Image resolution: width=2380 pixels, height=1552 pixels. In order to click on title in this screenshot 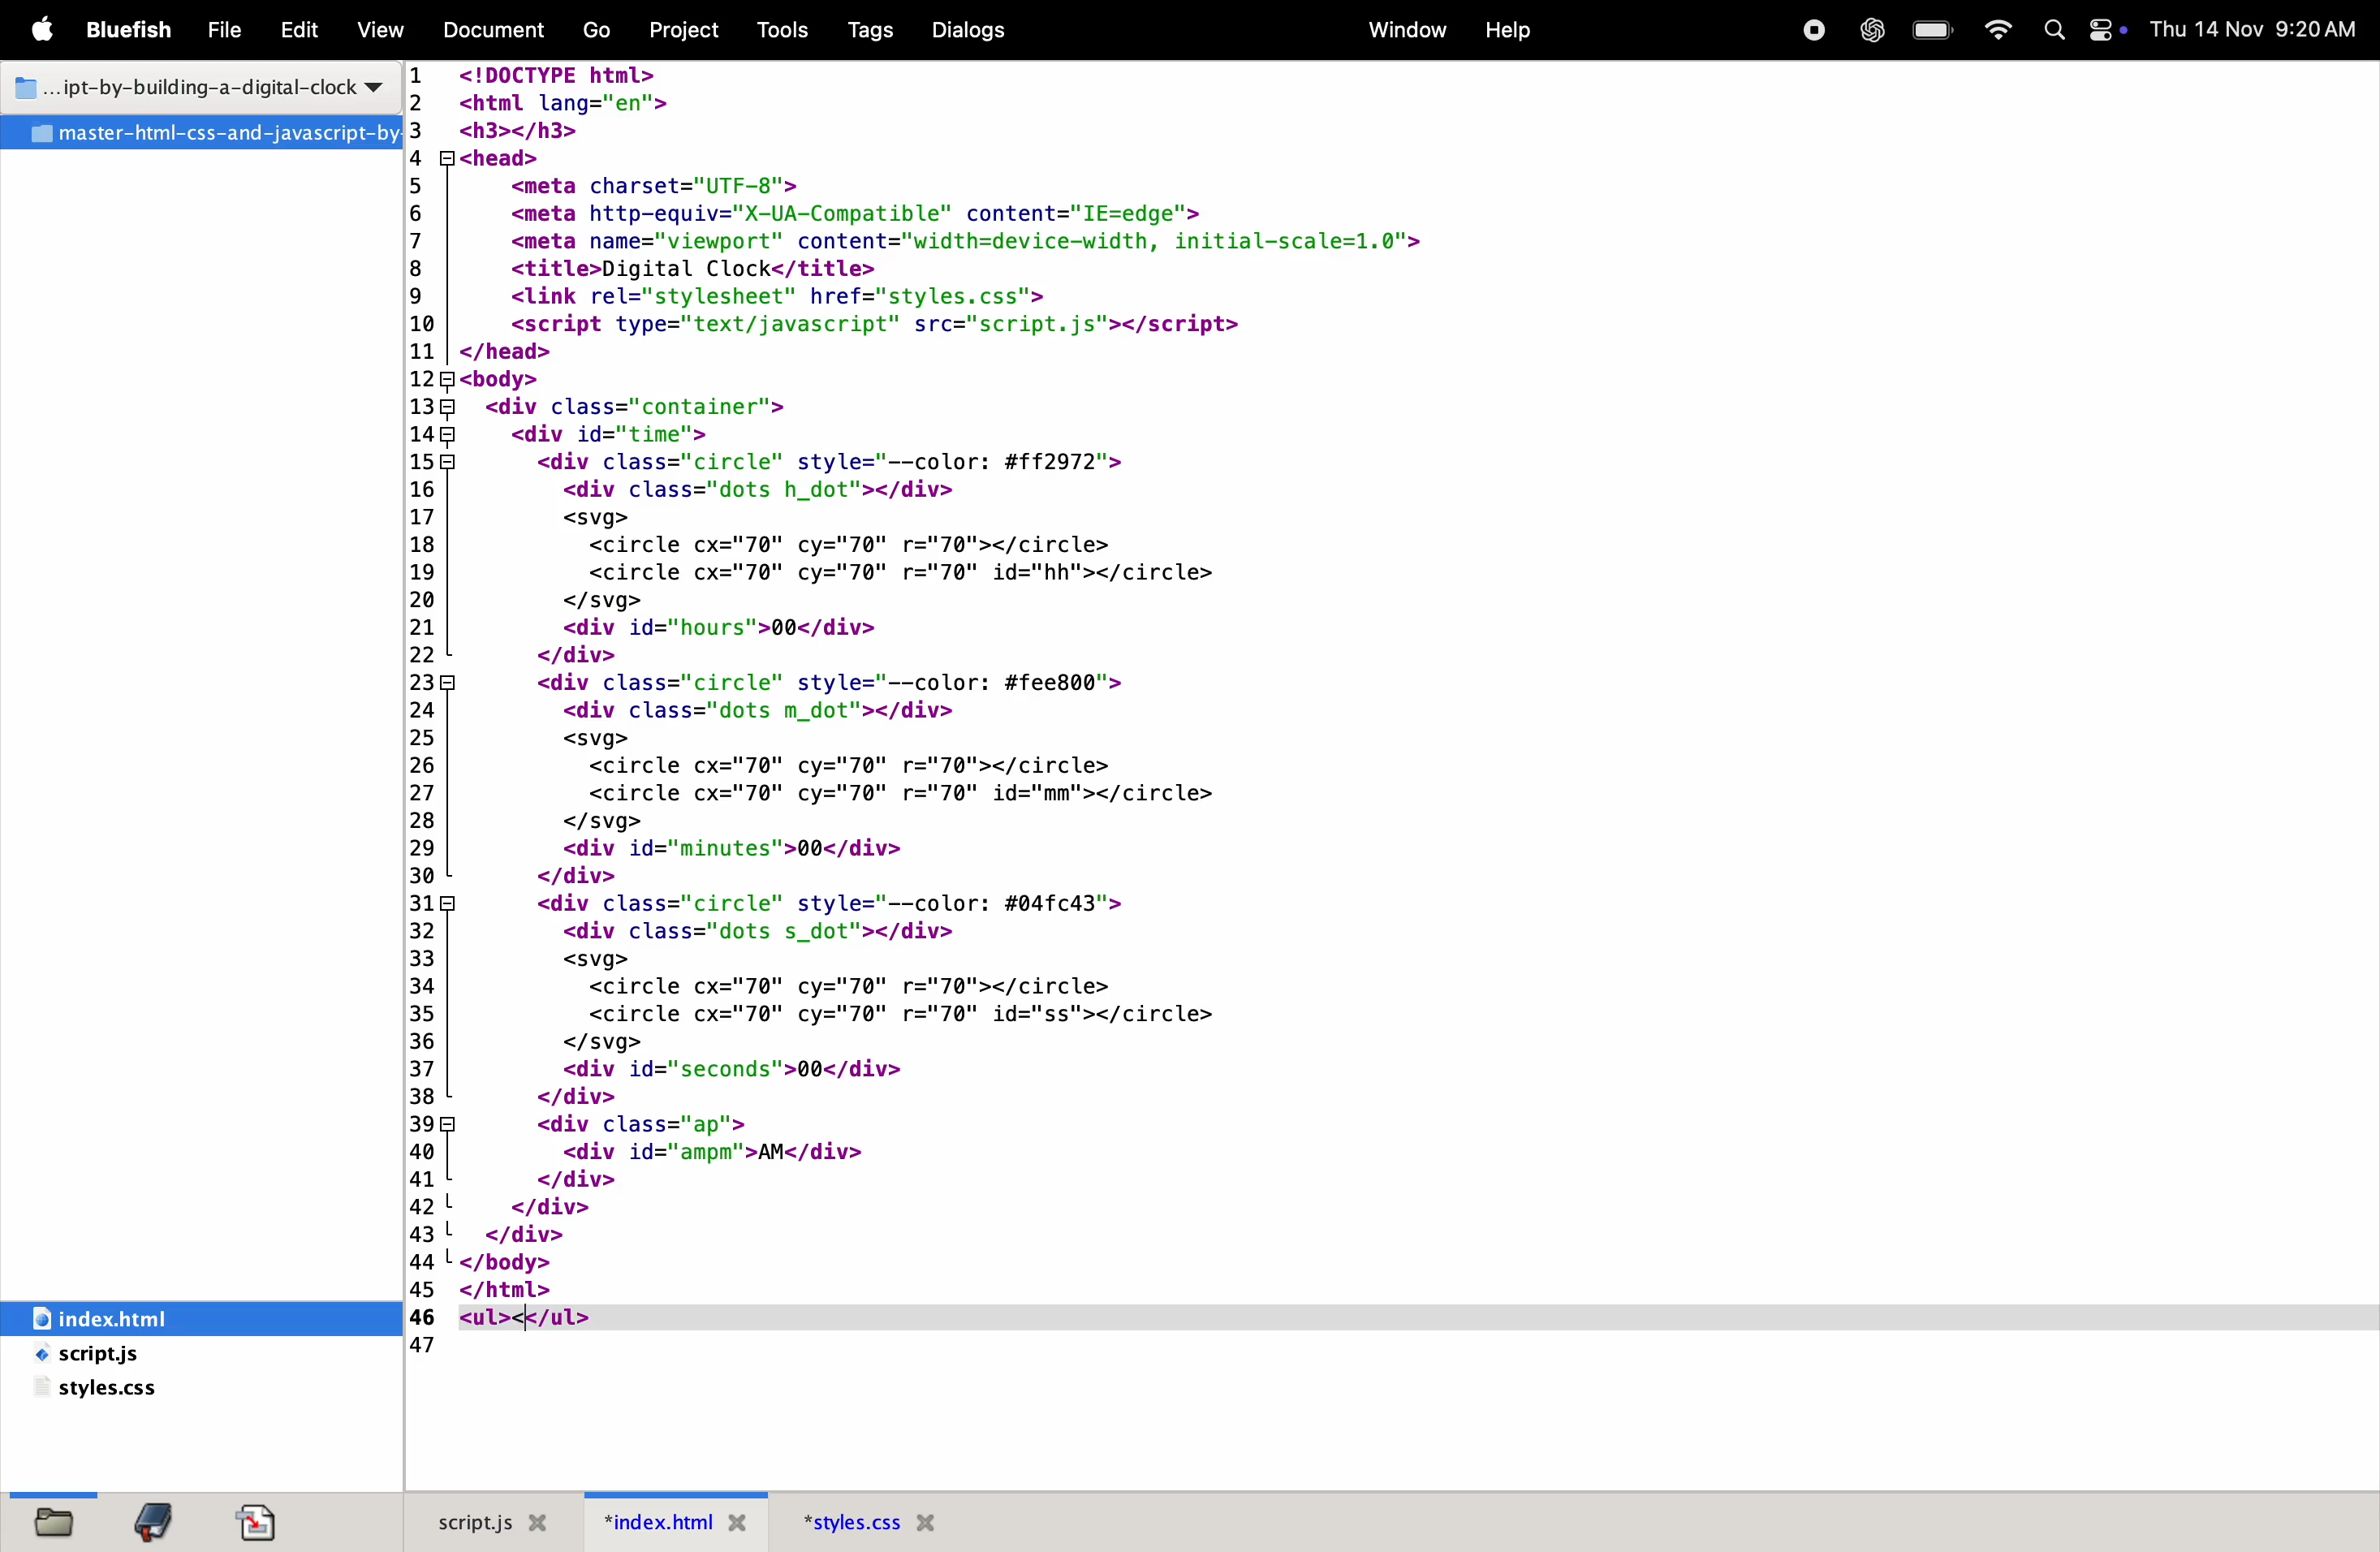, I will do `click(192, 83)`.